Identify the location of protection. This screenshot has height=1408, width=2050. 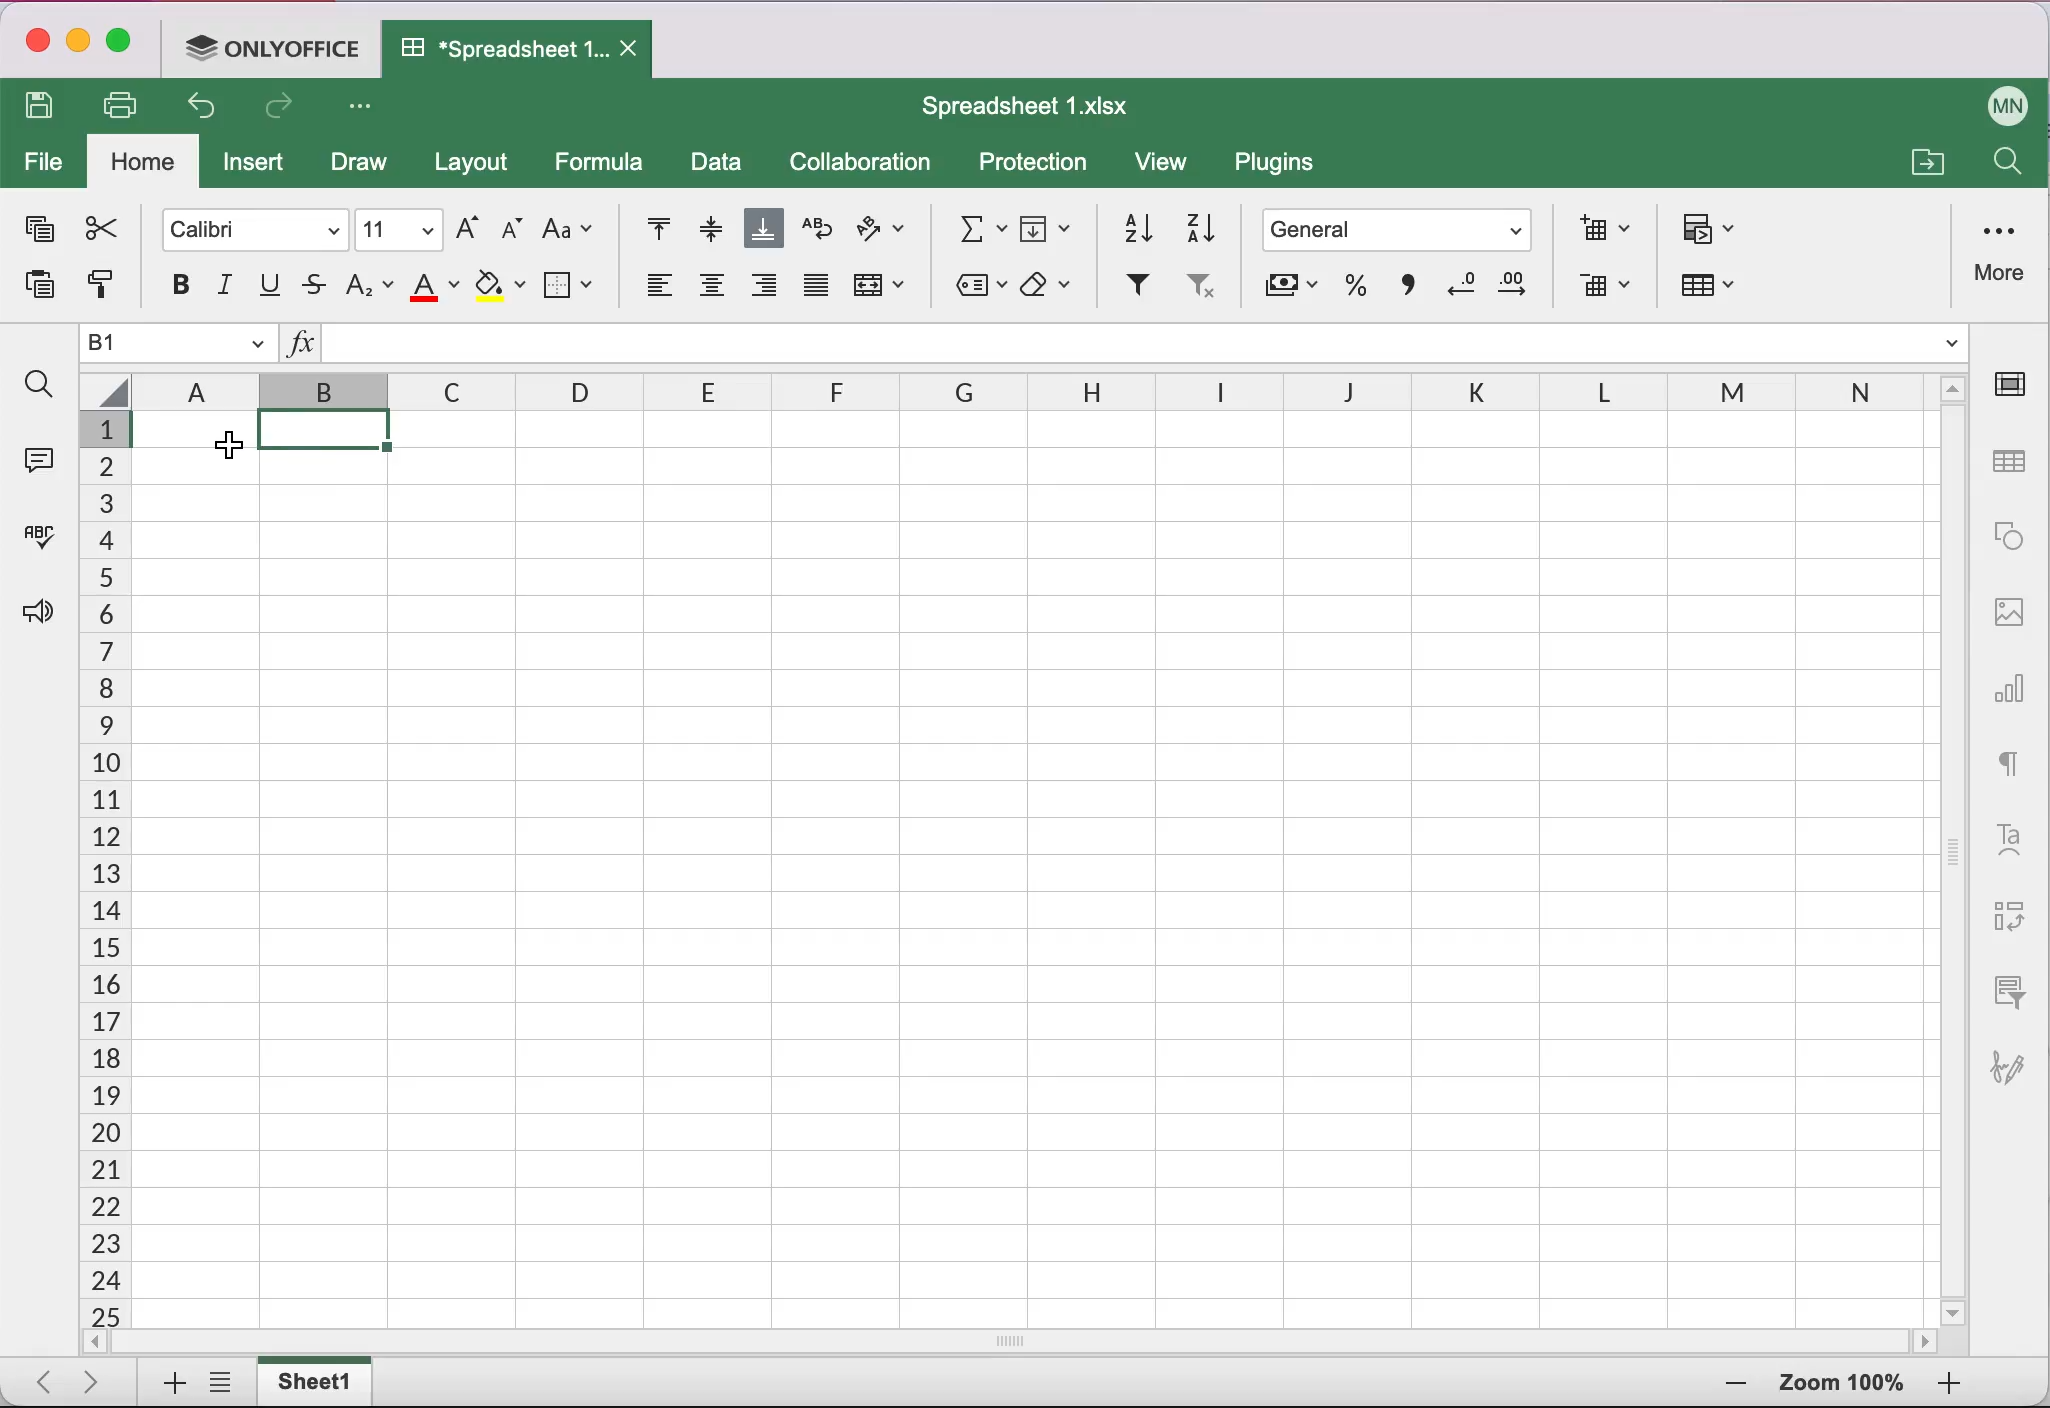
(1034, 164).